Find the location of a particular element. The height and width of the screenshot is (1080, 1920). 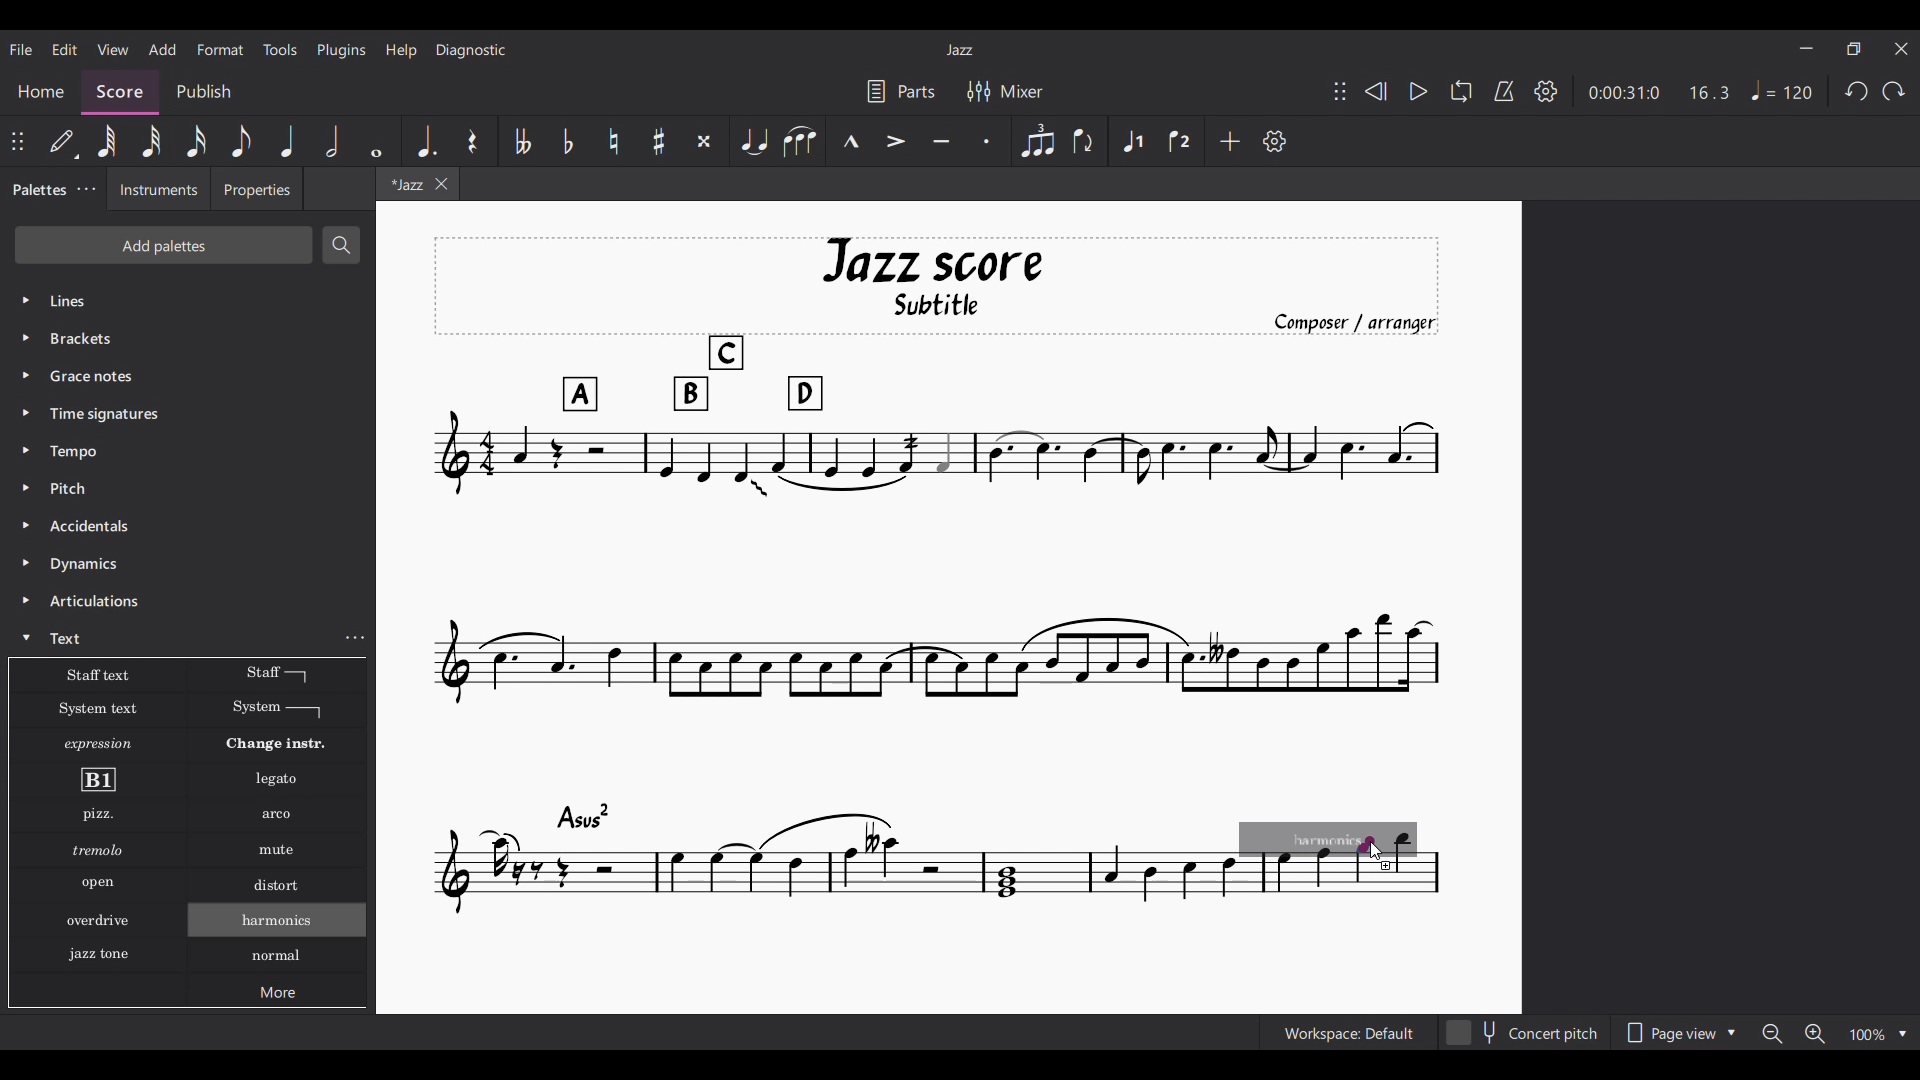

Toggle double flat is located at coordinates (521, 141).